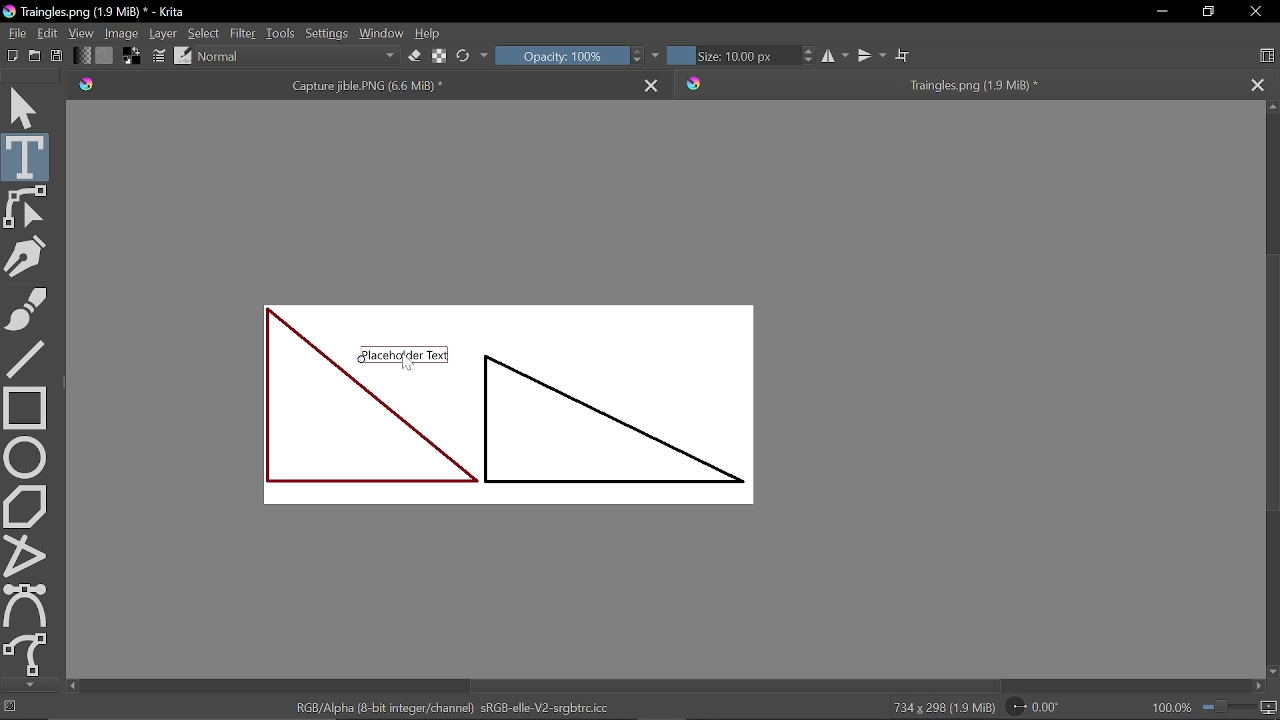 The width and height of the screenshot is (1280, 720). What do you see at coordinates (164, 33) in the screenshot?
I see `Layer` at bounding box center [164, 33].